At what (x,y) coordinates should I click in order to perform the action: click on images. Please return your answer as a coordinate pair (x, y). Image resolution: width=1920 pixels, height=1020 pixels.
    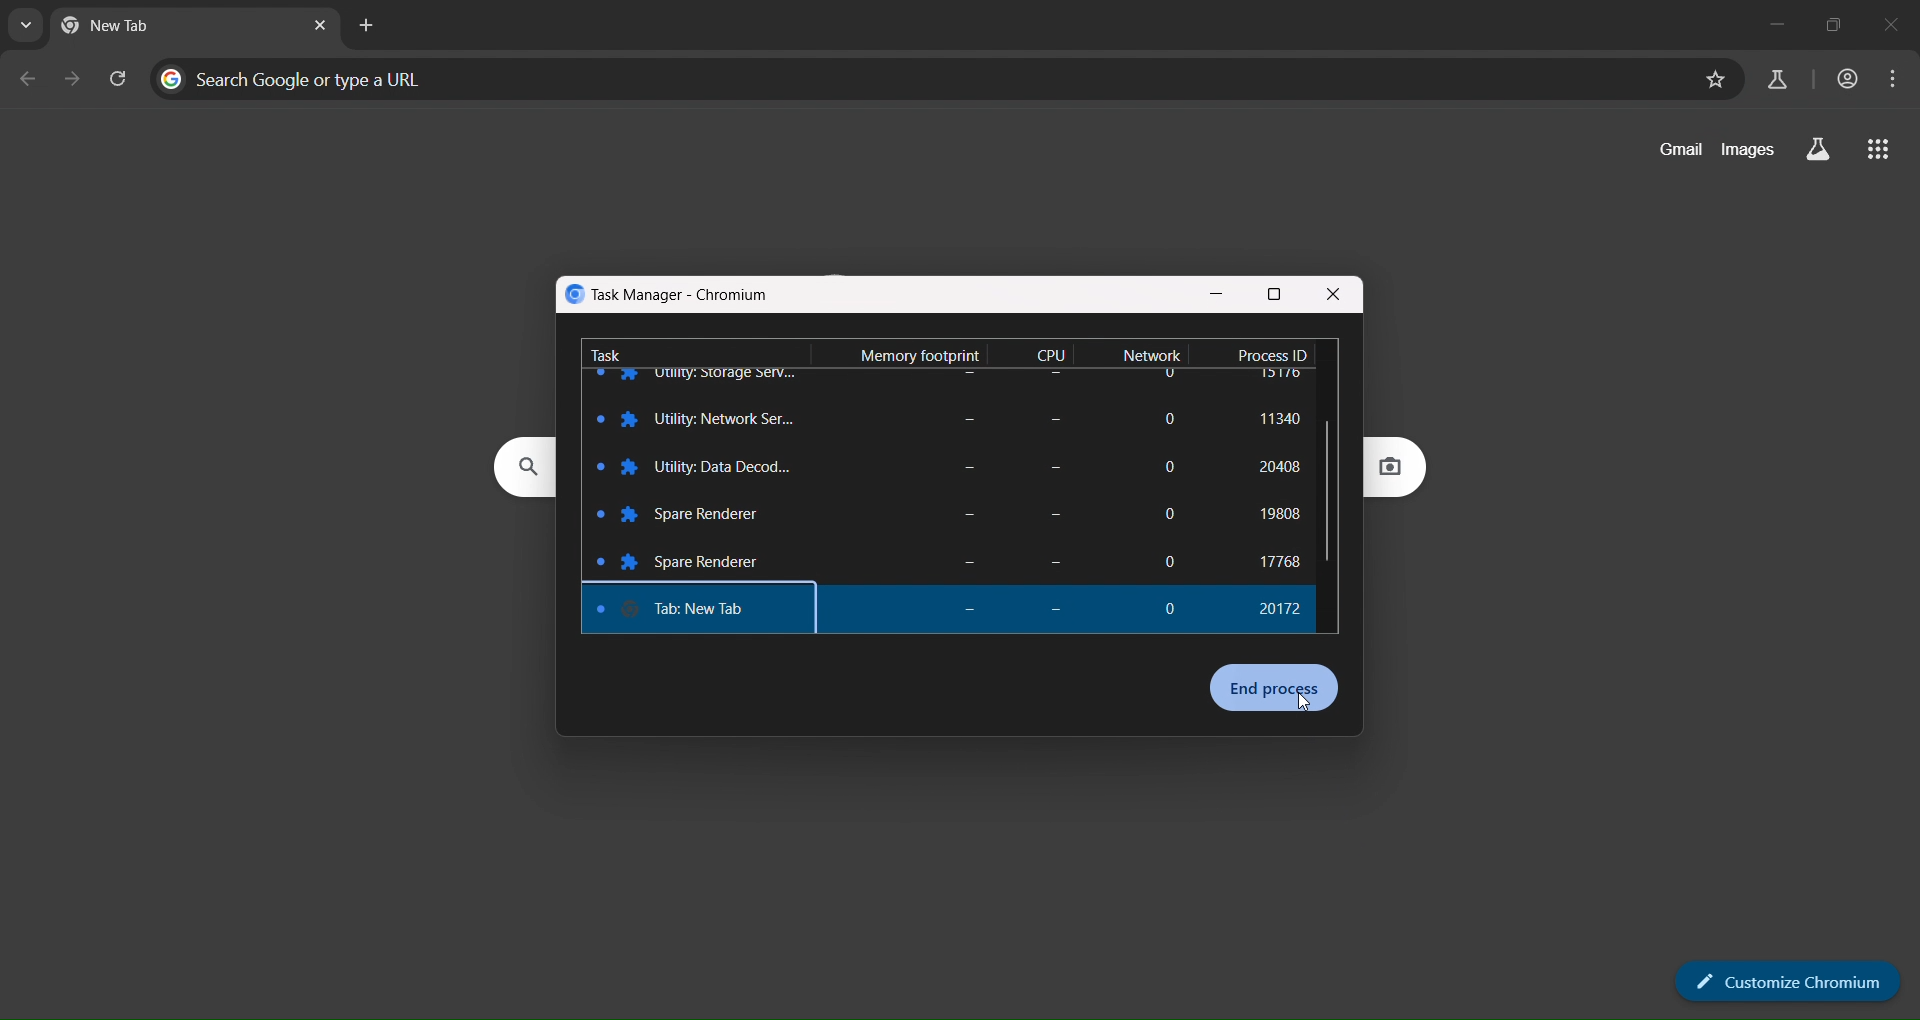
    Looking at the image, I should click on (1748, 149).